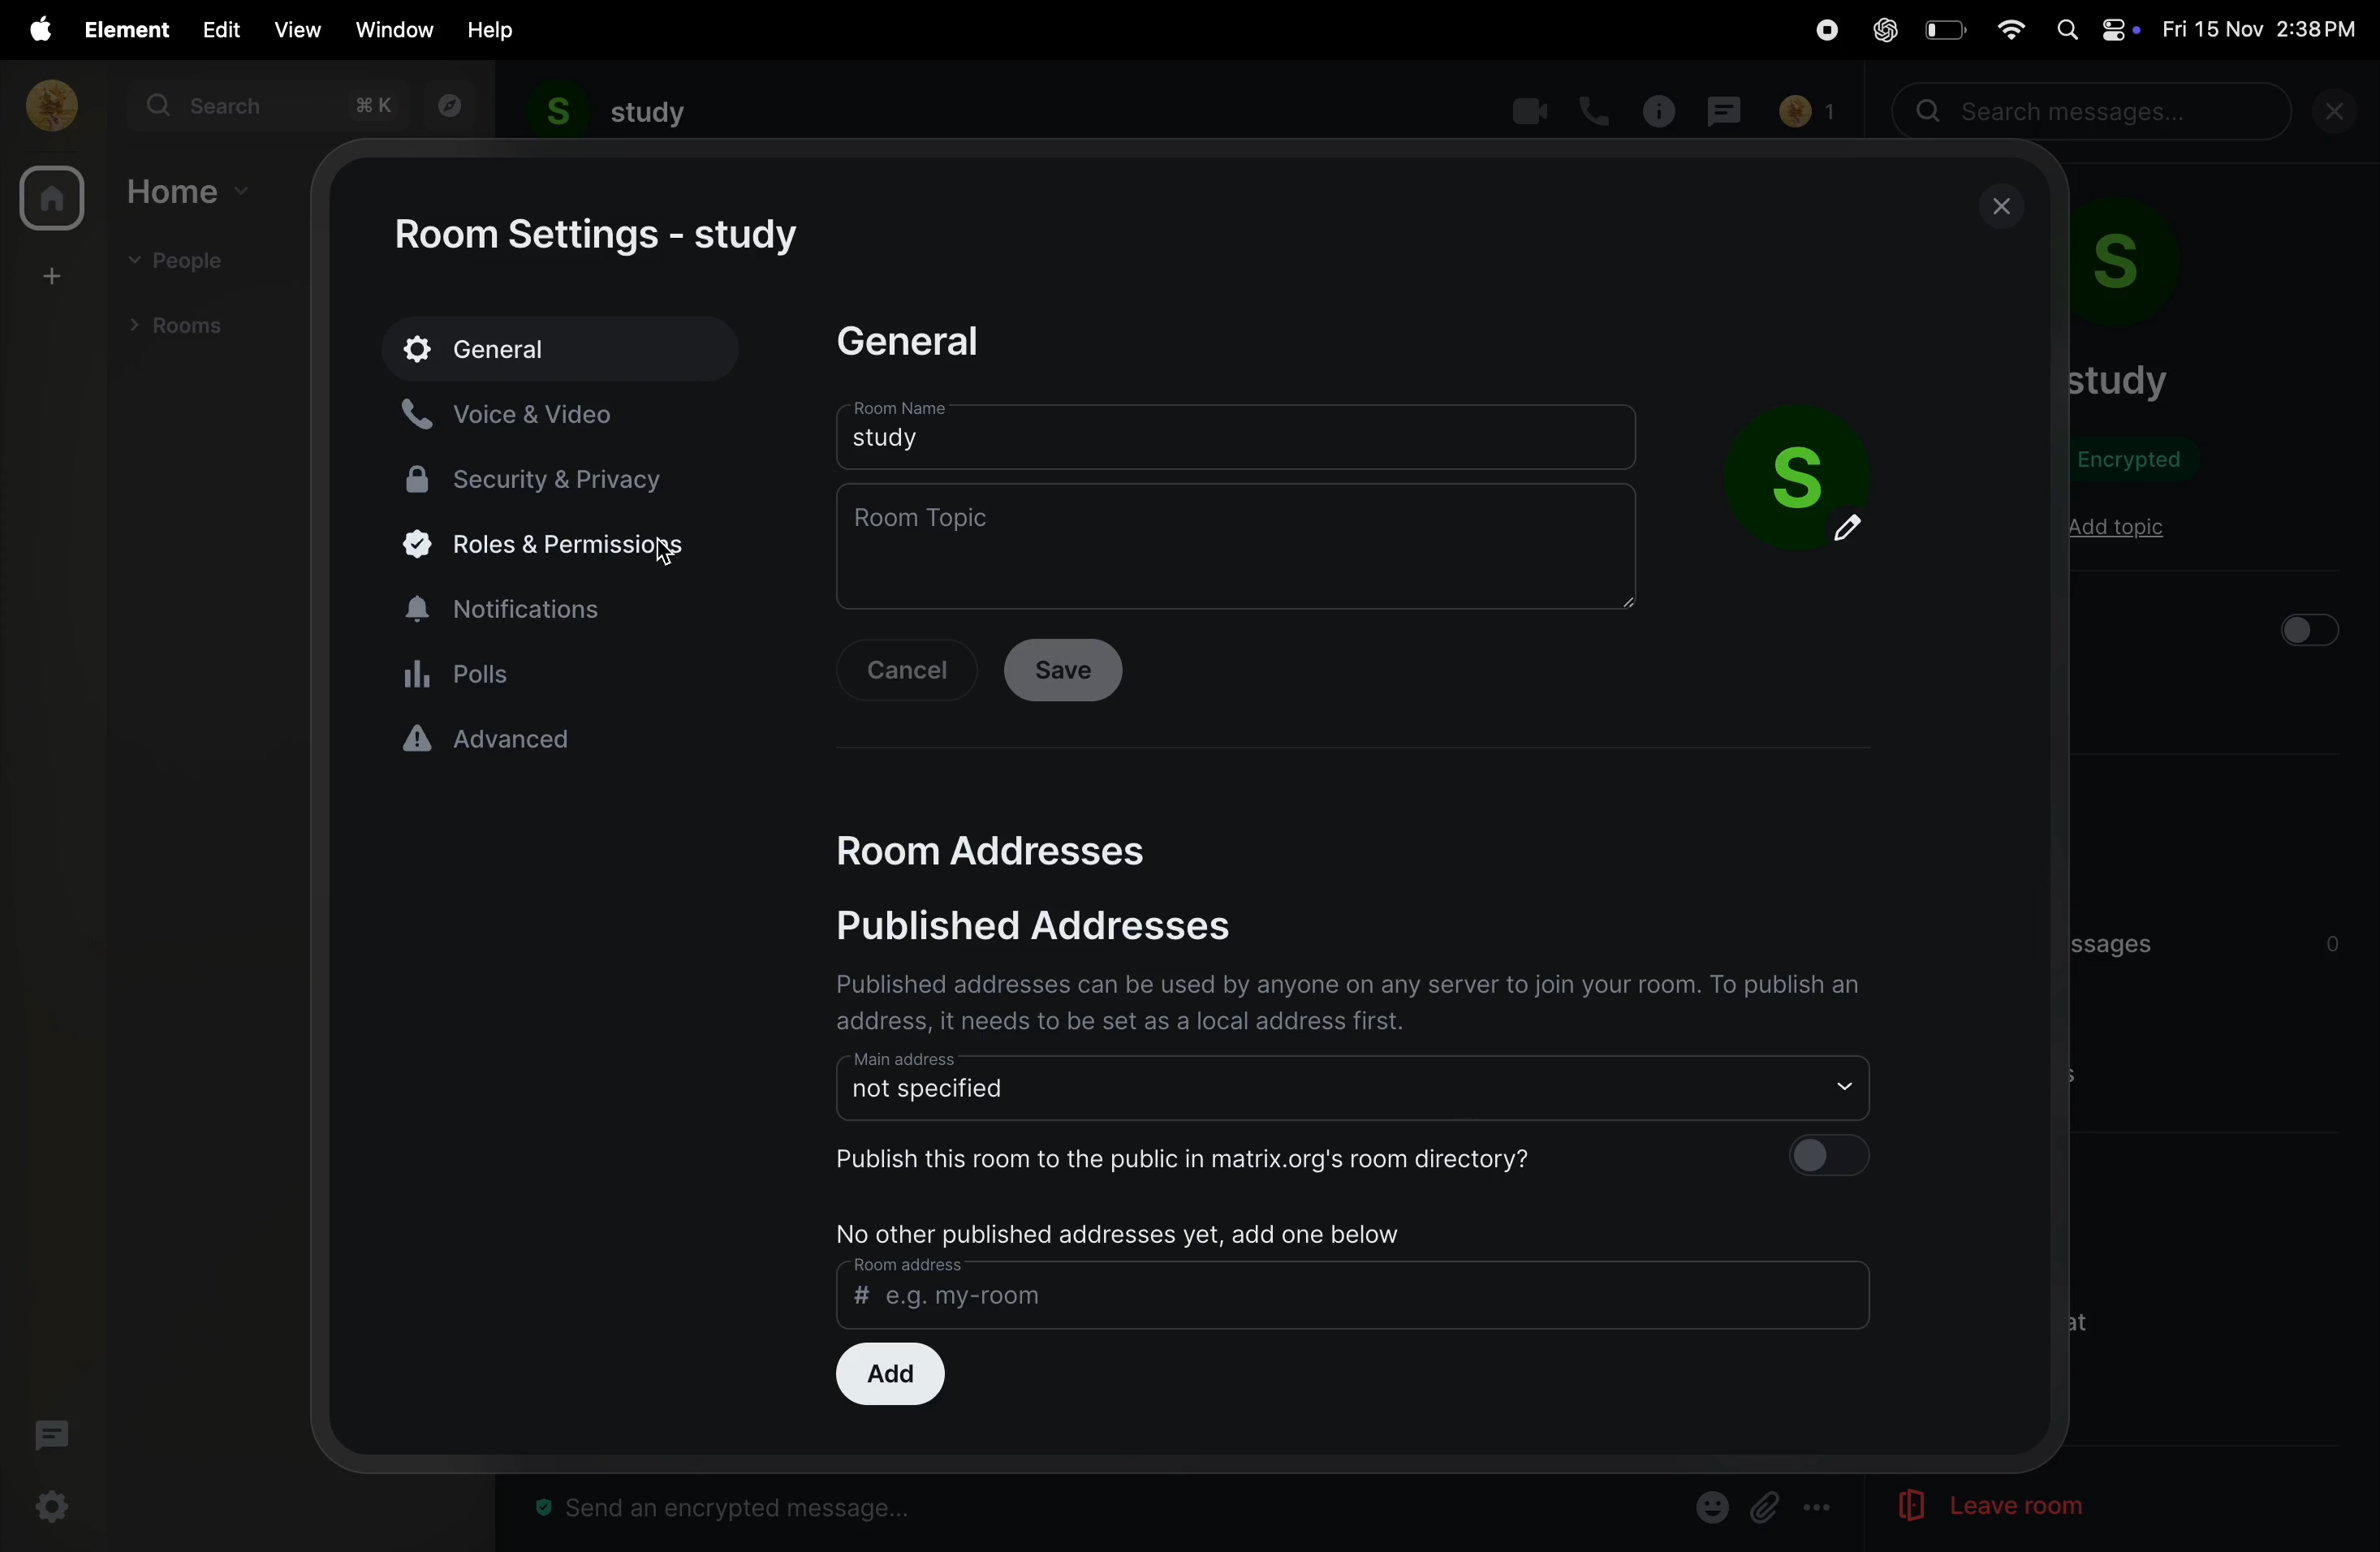  Describe the element at coordinates (51, 201) in the screenshot. I see `home ` at that location.